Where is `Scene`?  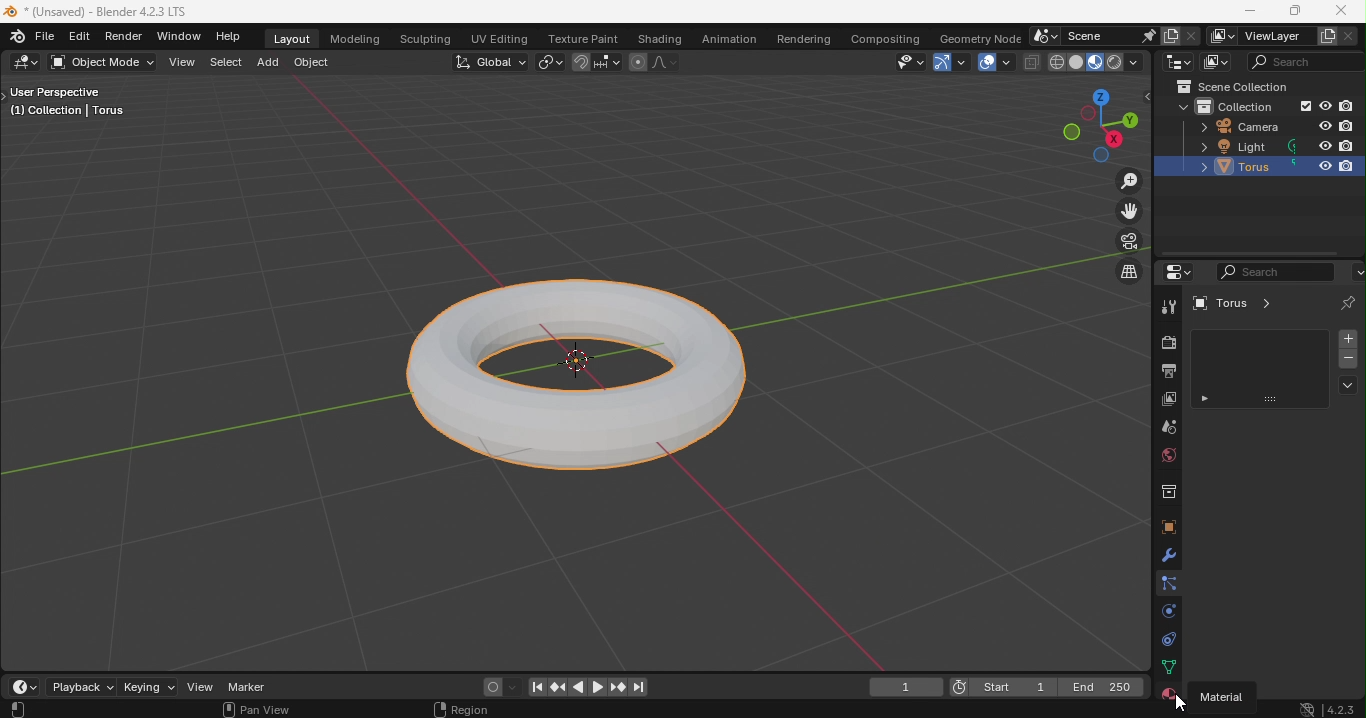
Scene is located at coordinates (1093, 34).